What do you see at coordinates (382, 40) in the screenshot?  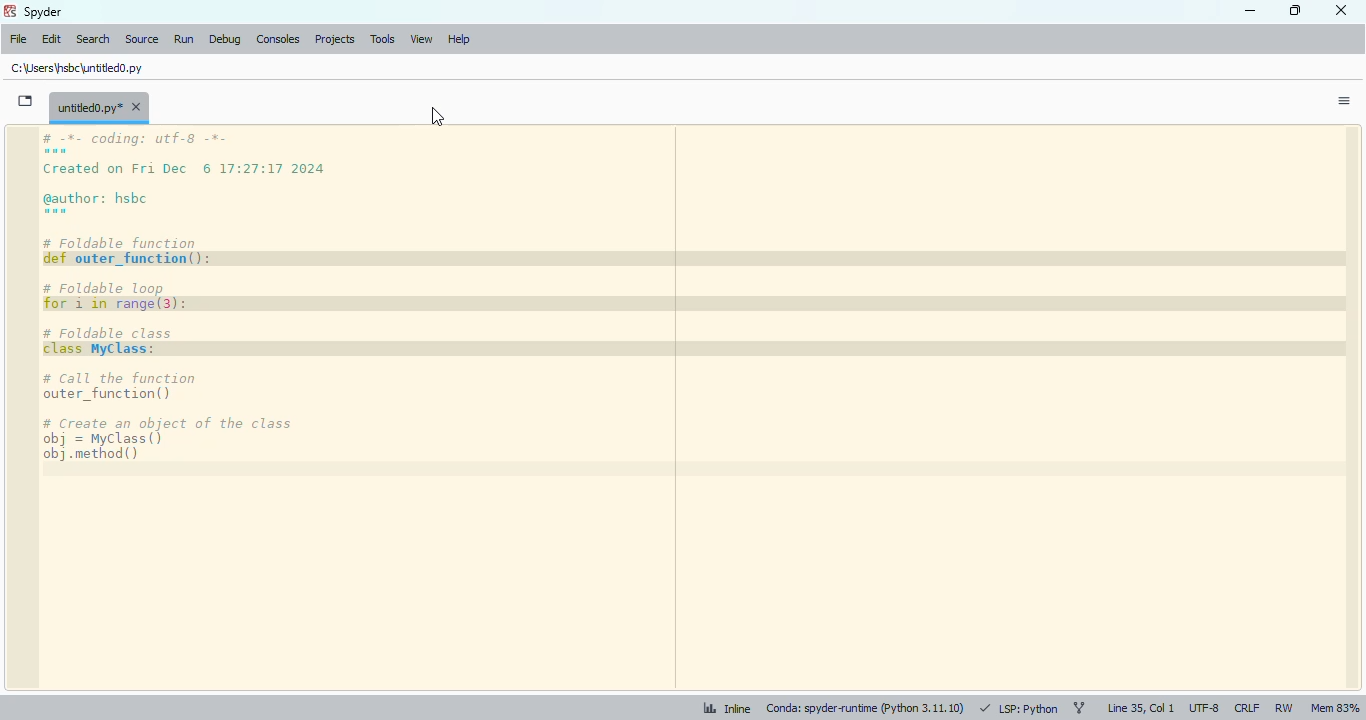 I see `tools` at bounding box center [382, 40].